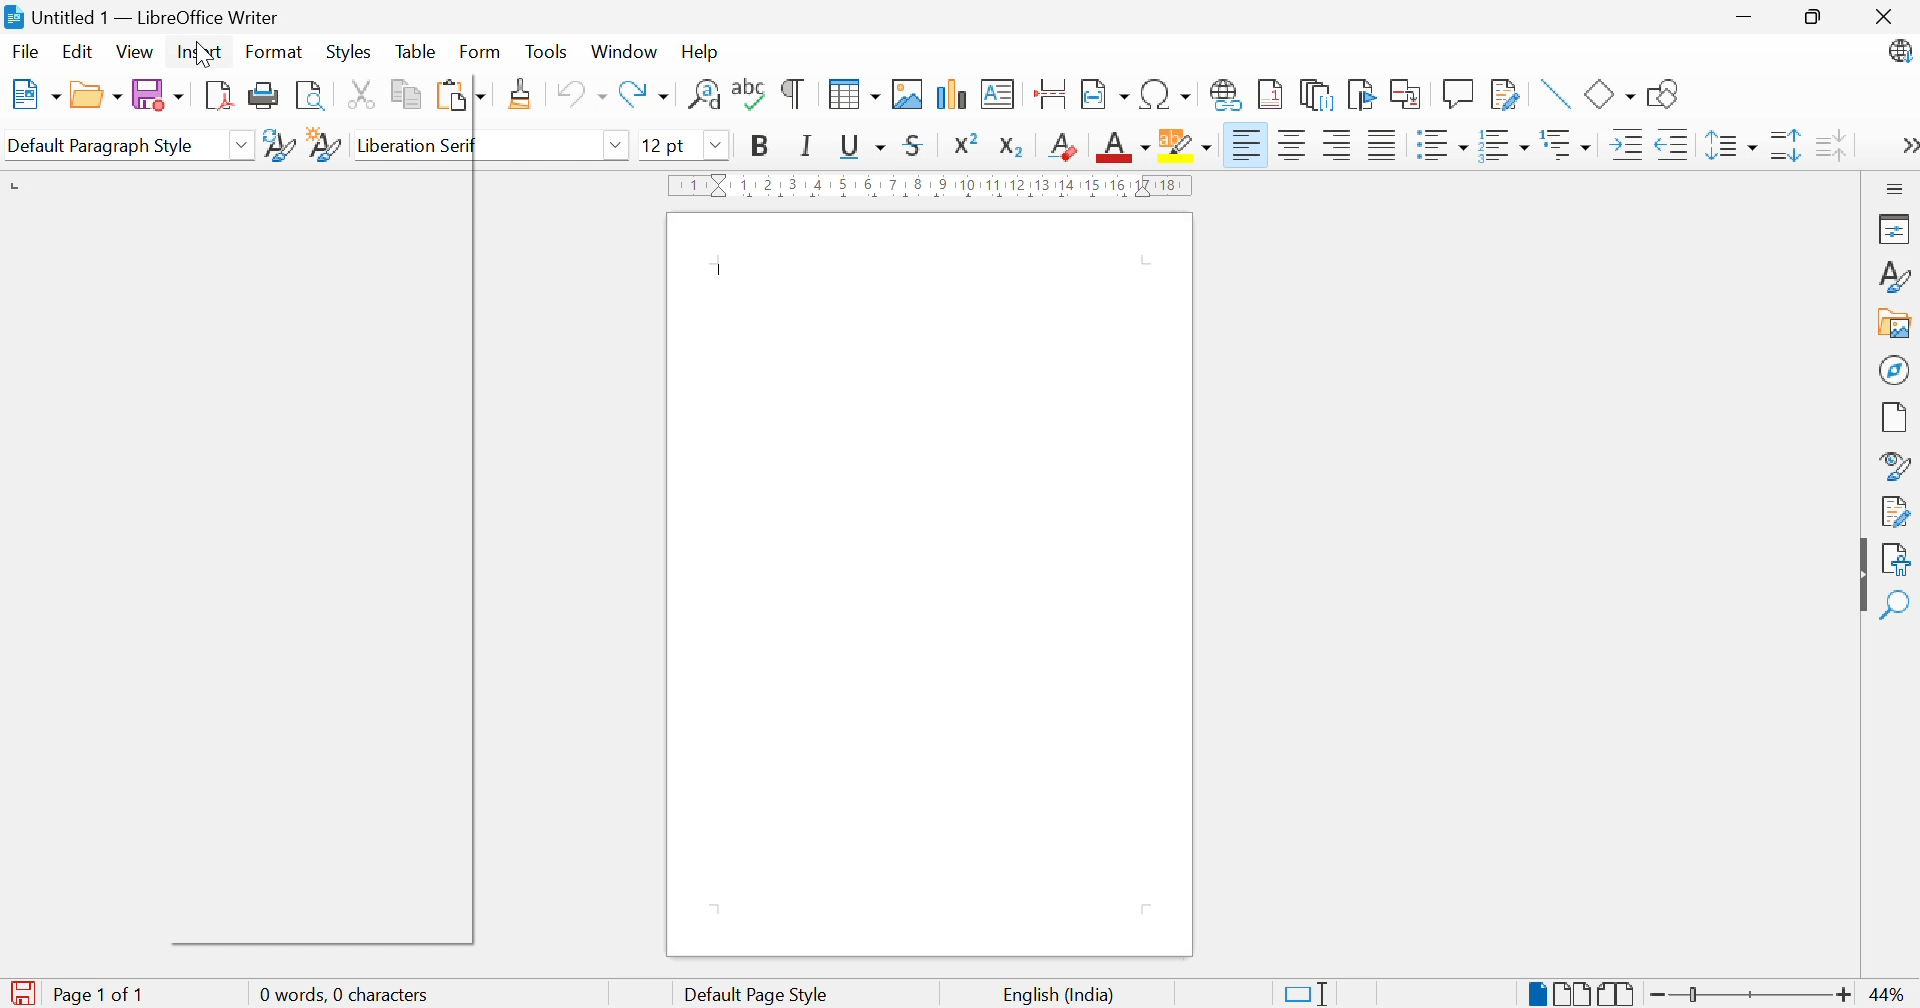 The height and width of the screenshot is (1008, 1920). What do you see at coordinates (701, 97) in the screenshot?
I see `Find and replace` at bounding box center [701, 97].